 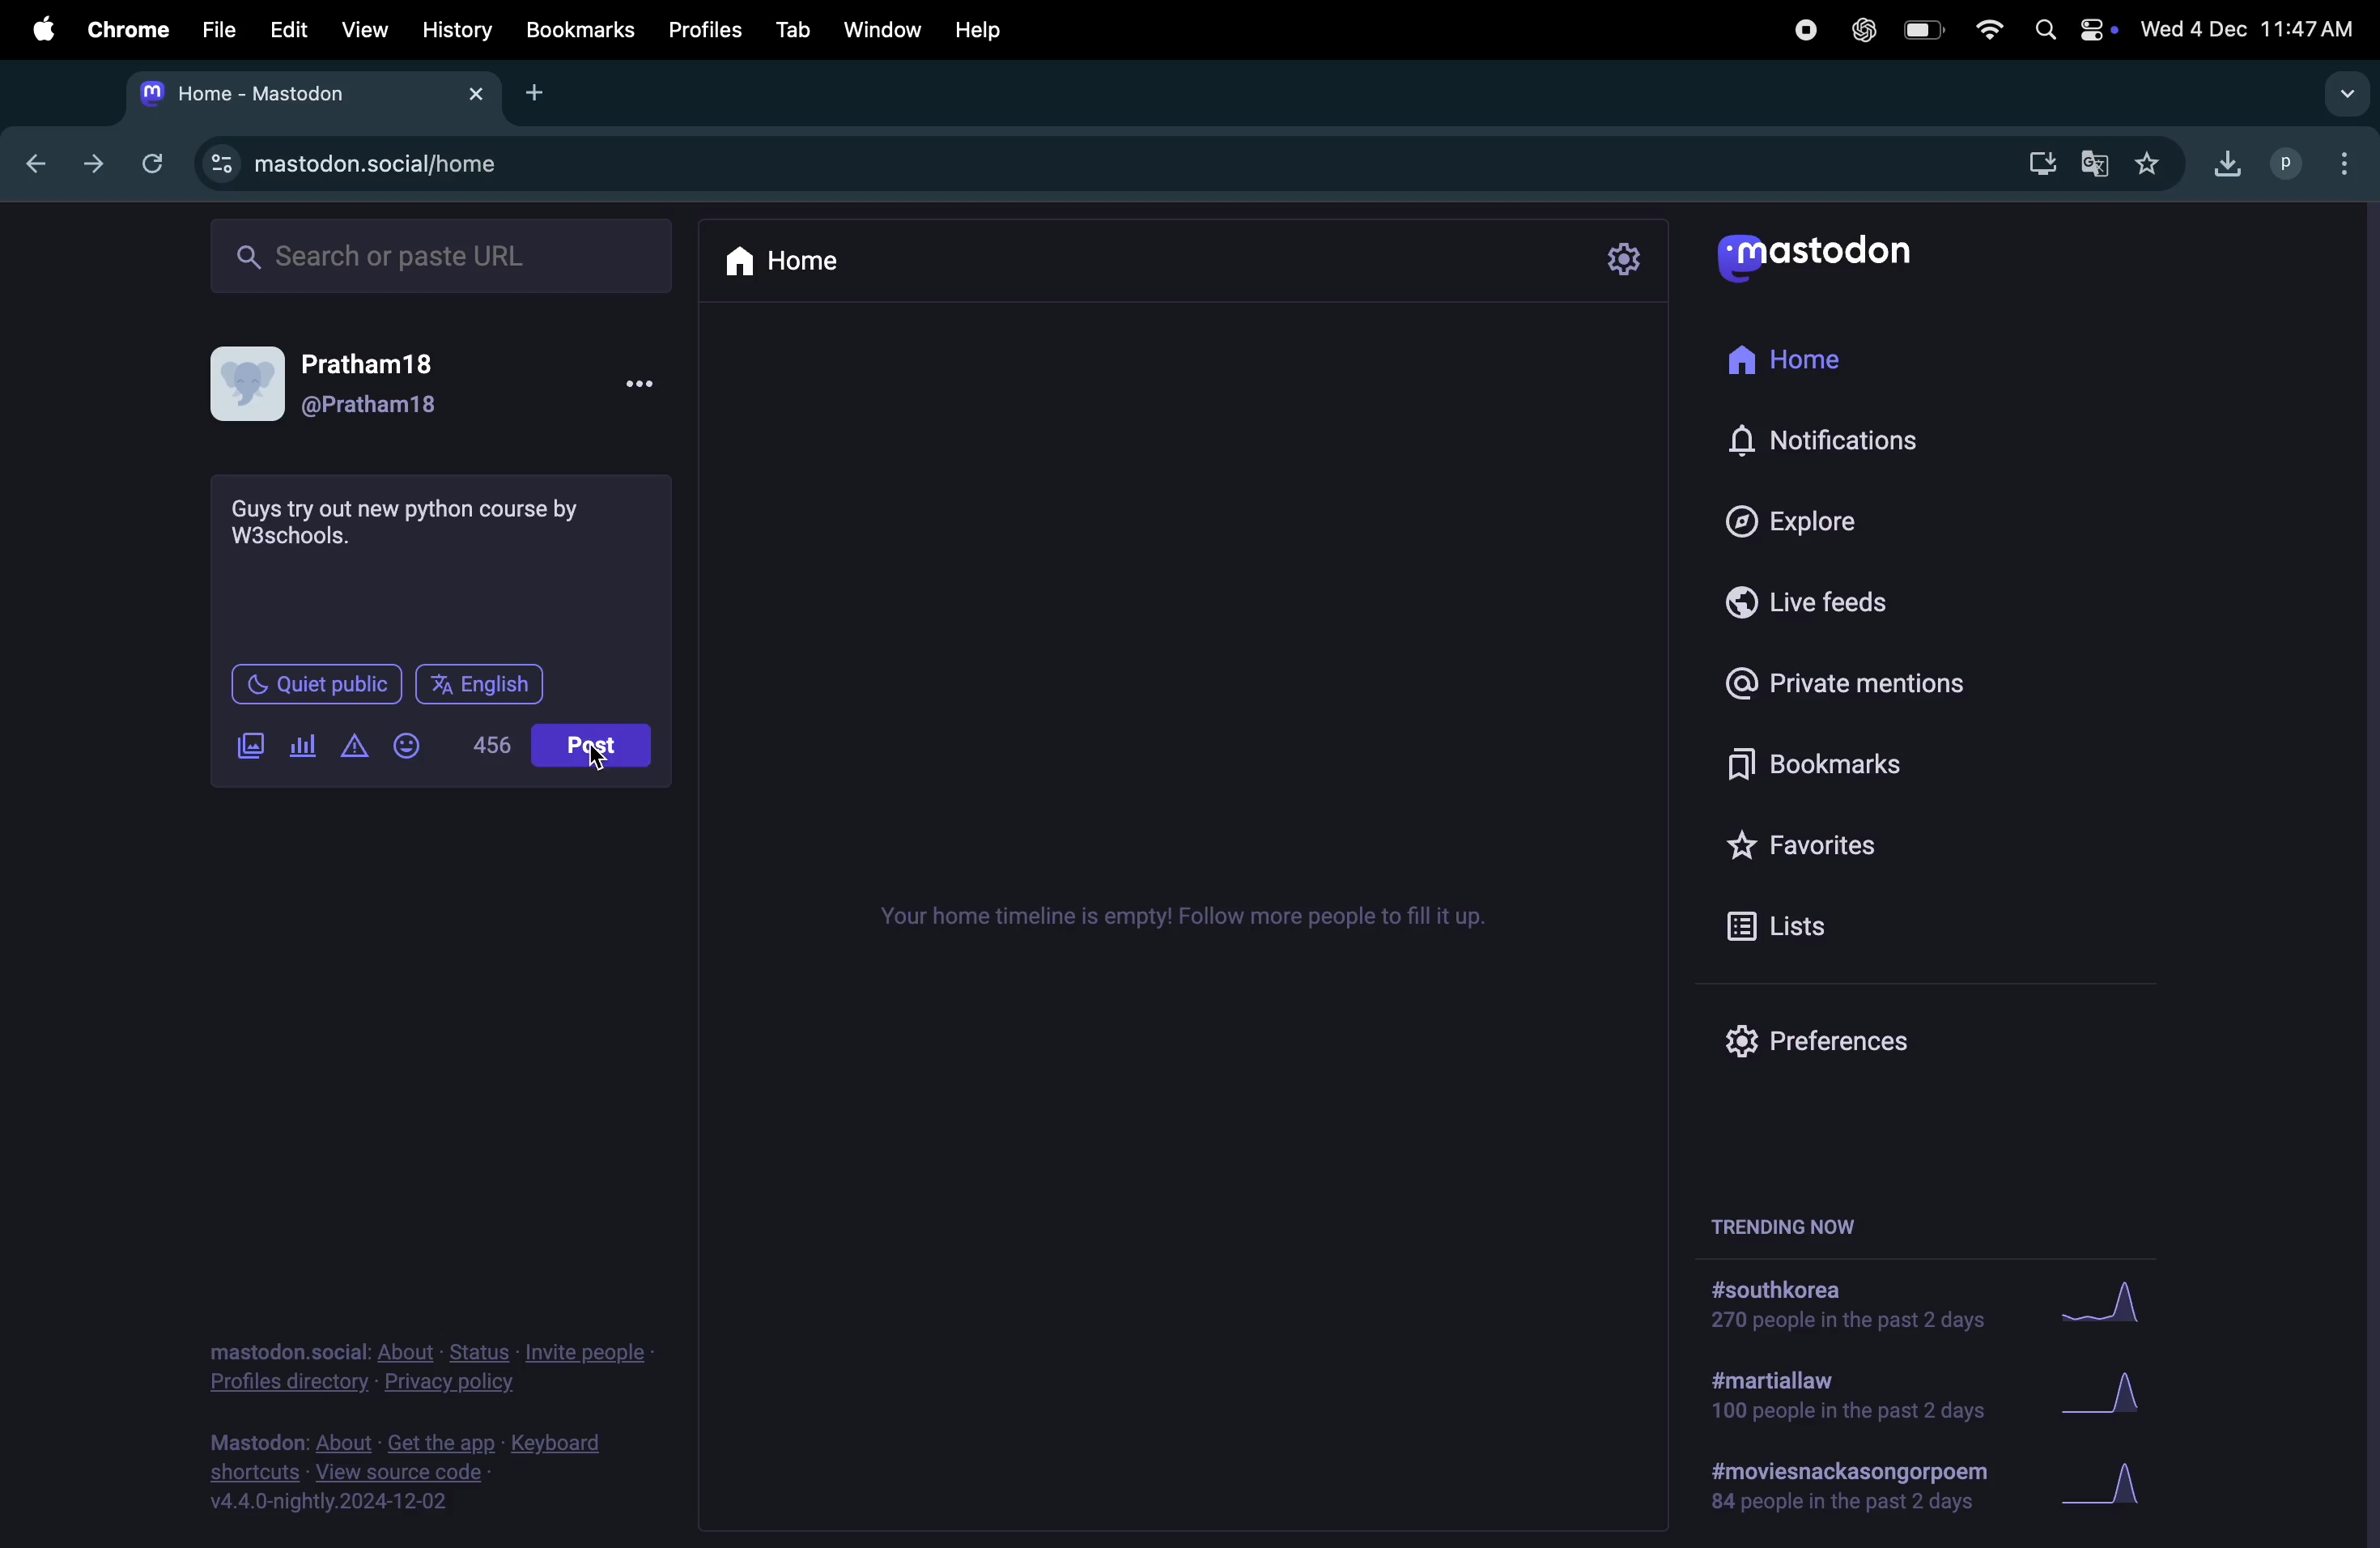 I want to click on Bookmark, so click(x=579, y=31).